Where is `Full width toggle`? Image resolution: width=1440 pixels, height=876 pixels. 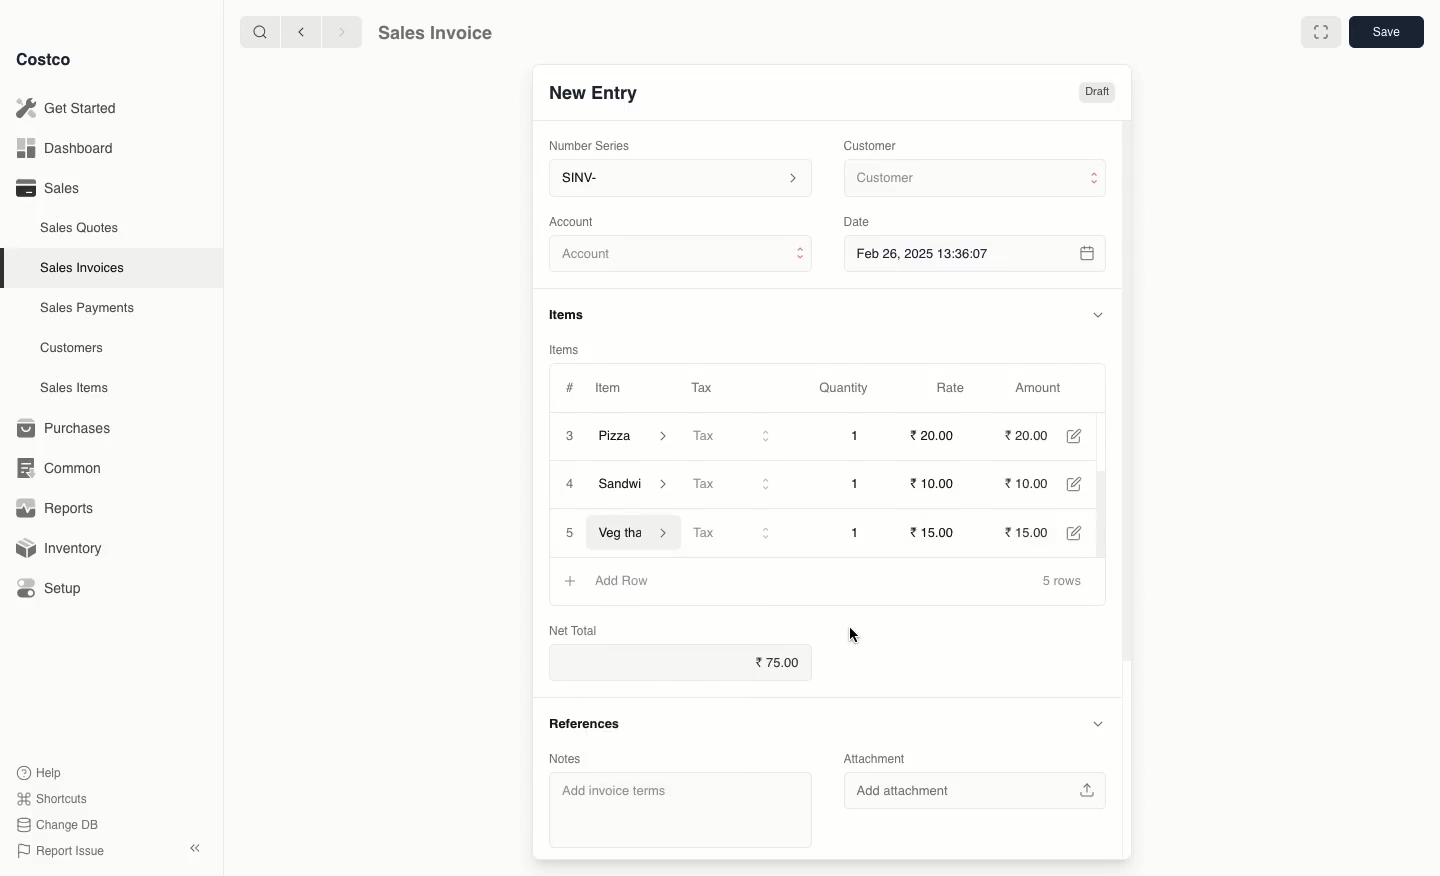 Full width toggle is located at coordinates (1319, 33).